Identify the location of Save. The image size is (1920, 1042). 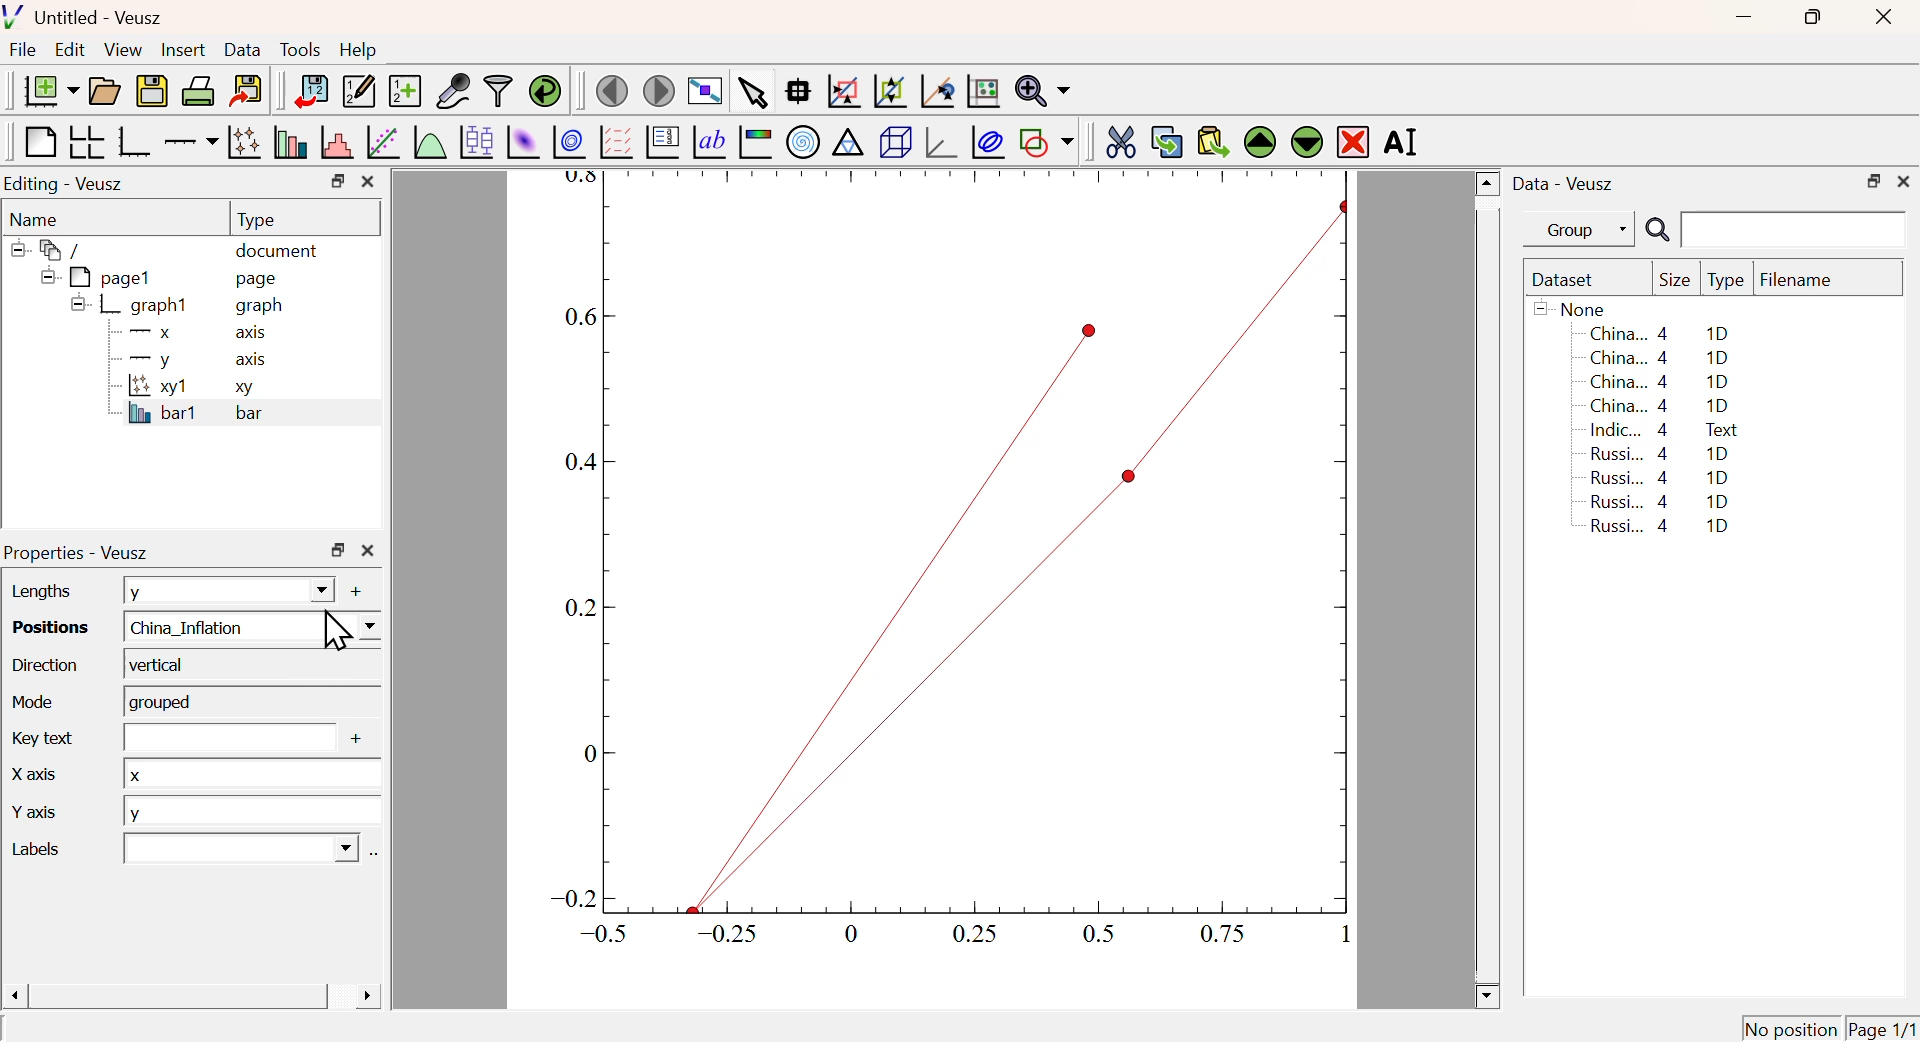
(152, 92).